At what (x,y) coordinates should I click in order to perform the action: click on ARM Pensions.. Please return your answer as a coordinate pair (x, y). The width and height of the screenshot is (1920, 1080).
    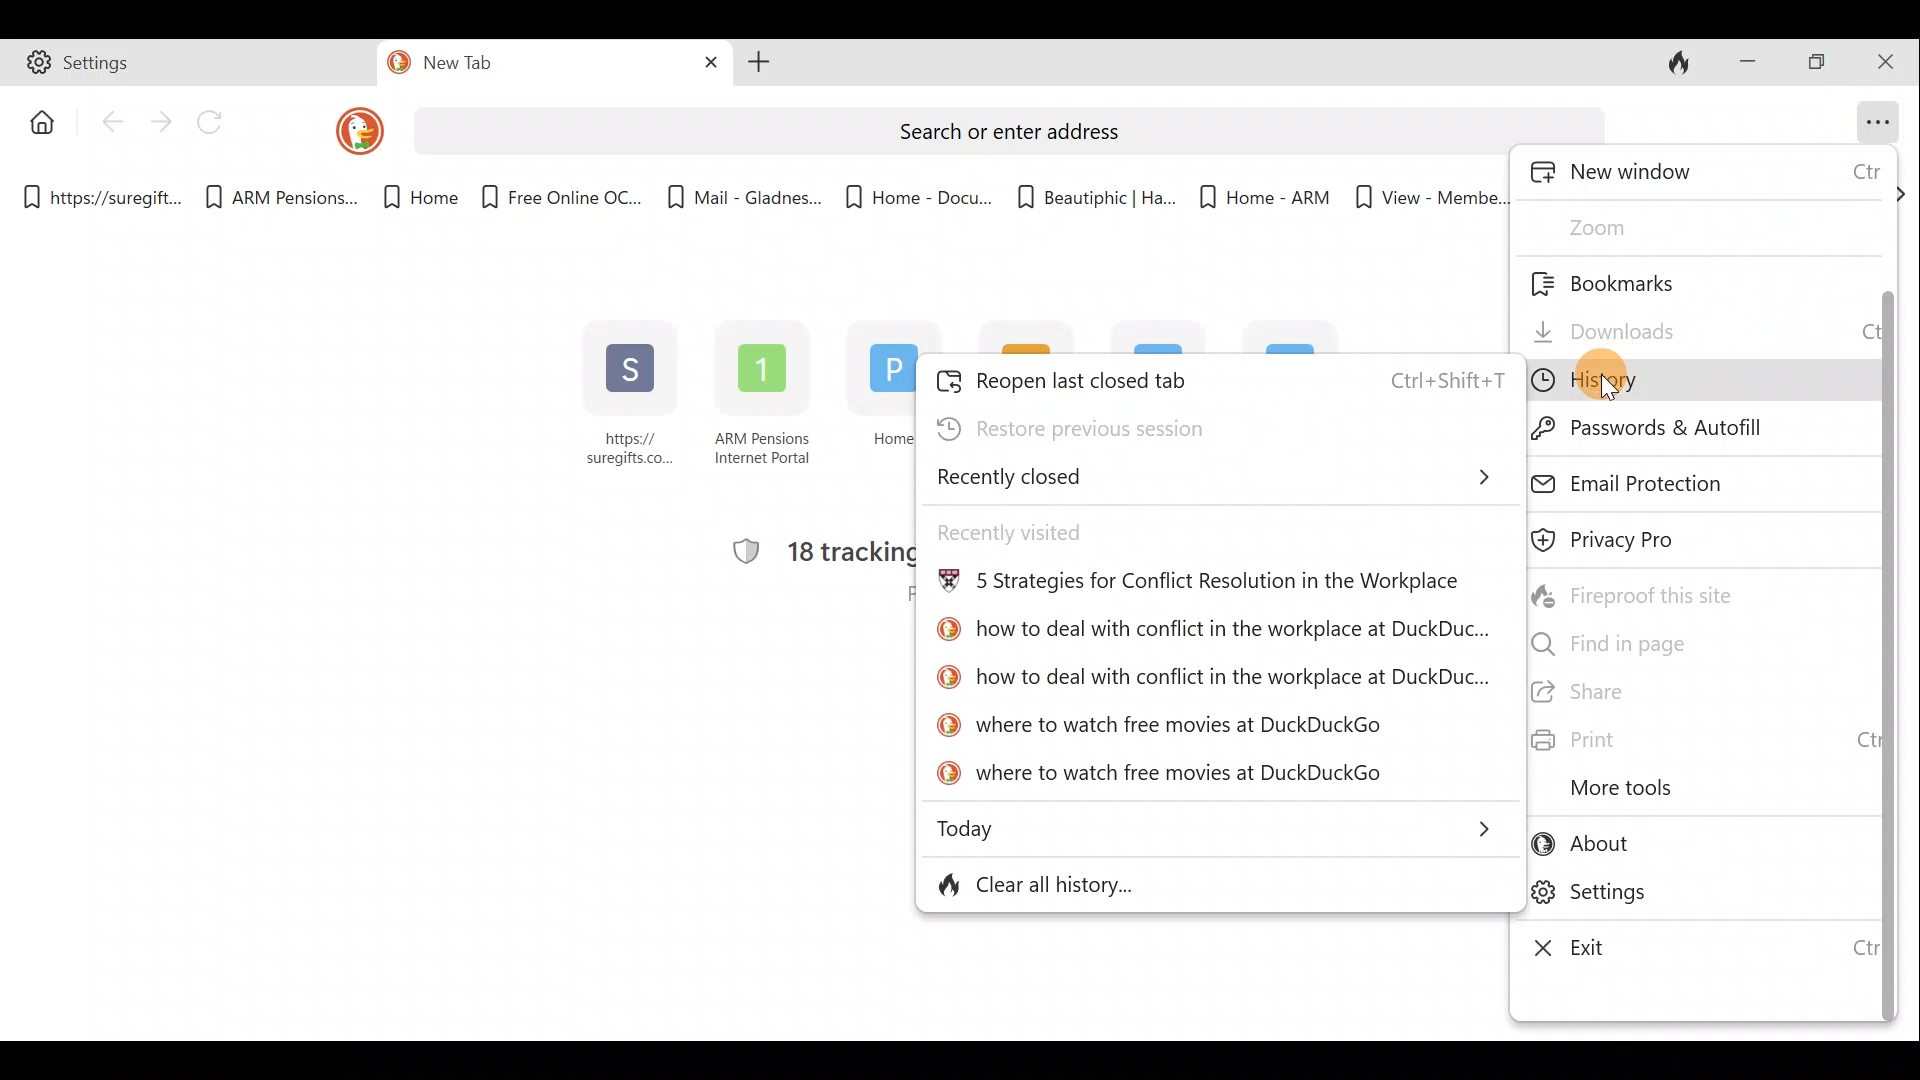
    Looking at the image, I should click on (275, 198).